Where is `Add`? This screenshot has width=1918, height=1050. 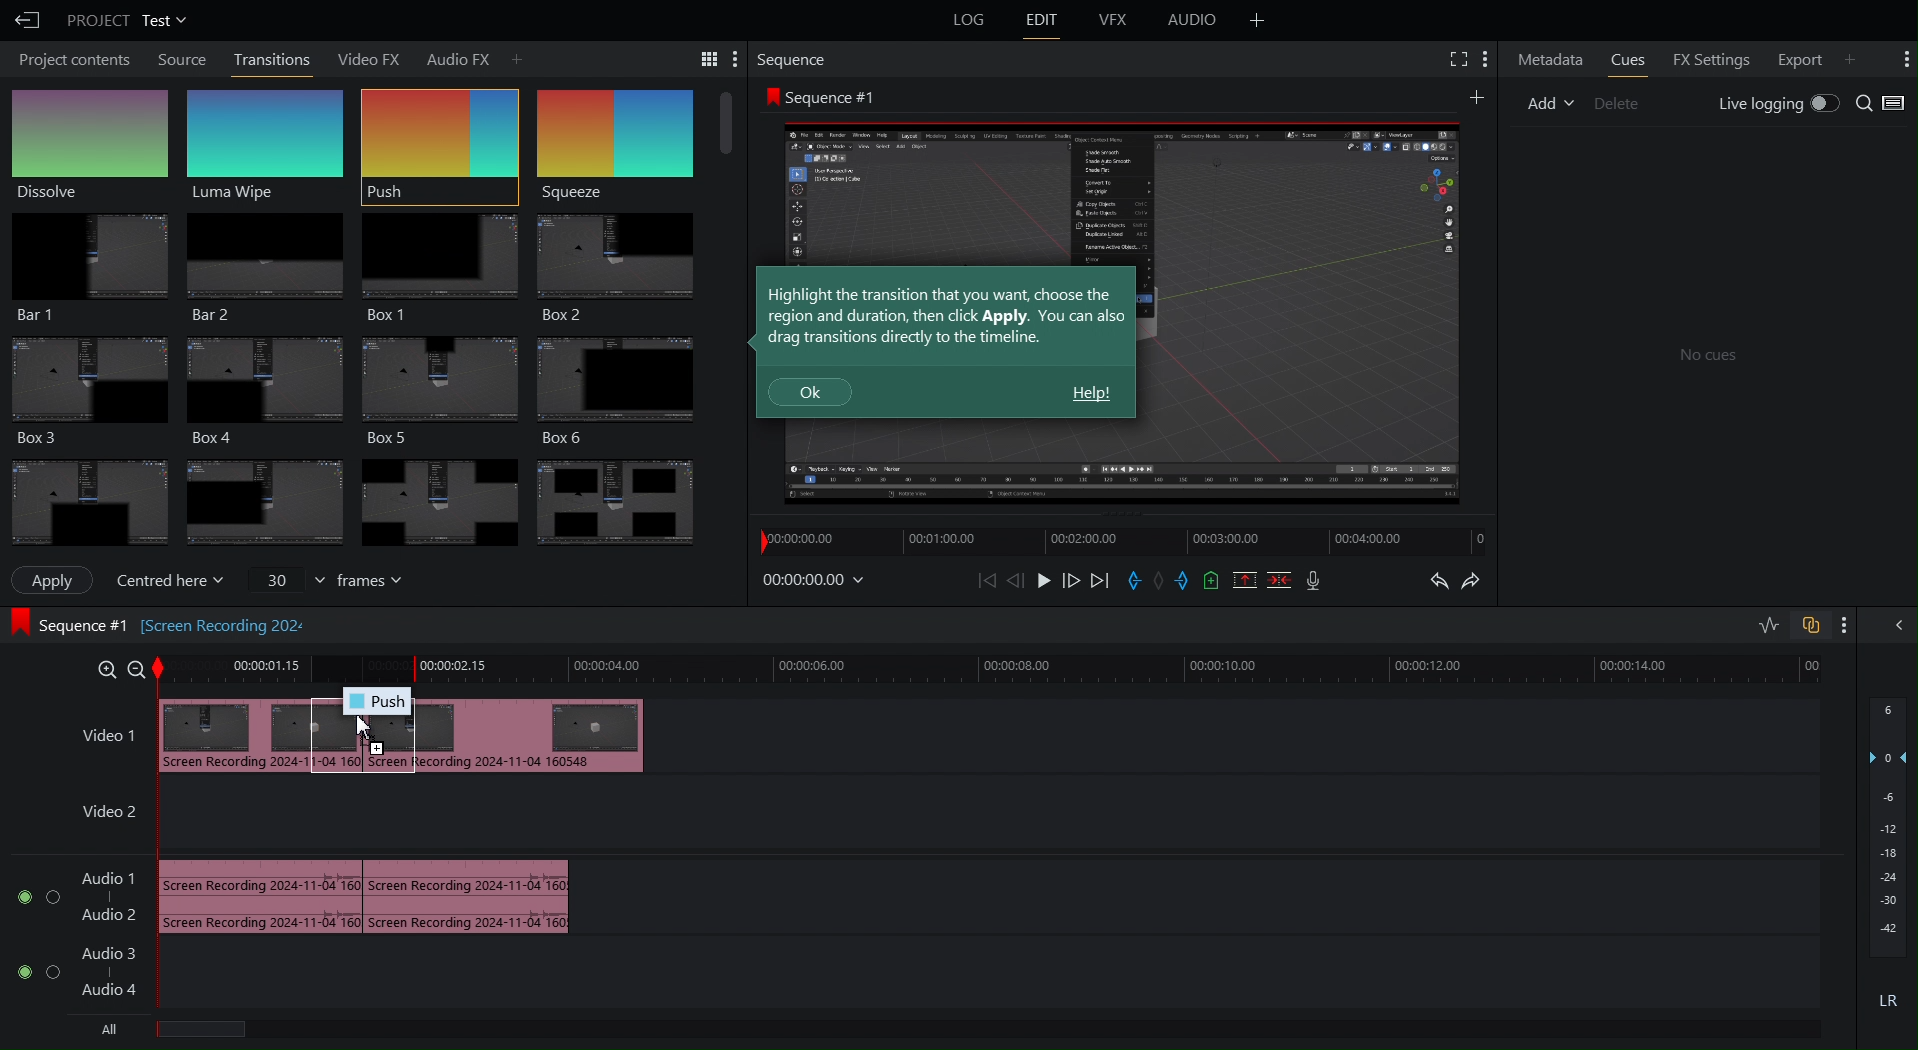
Add is located at coordinates (1850, 59).